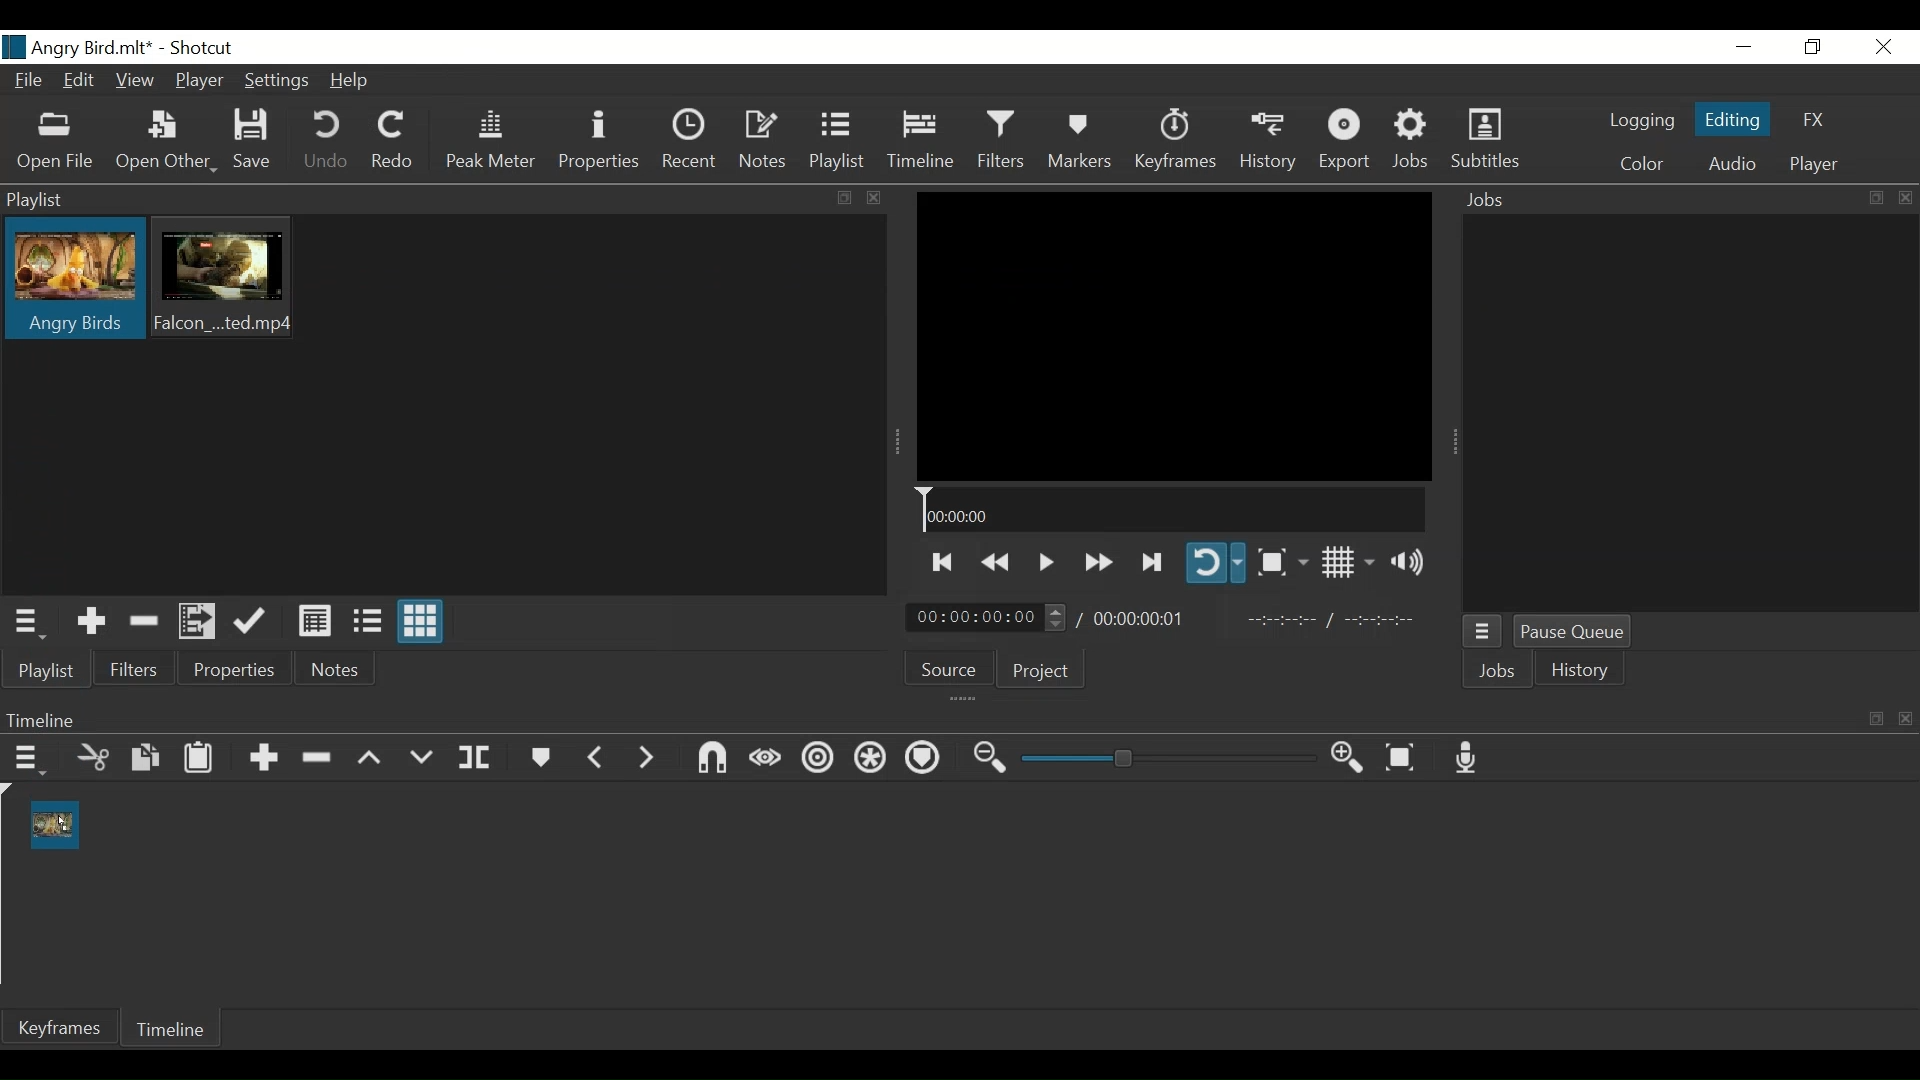 Image resolution: width=1920 pixels, height=1080 pixels. What do you see at coordinates (319, 755) in the screenshot?
I see `Ripple Delete` at bounding box center [319, 755].